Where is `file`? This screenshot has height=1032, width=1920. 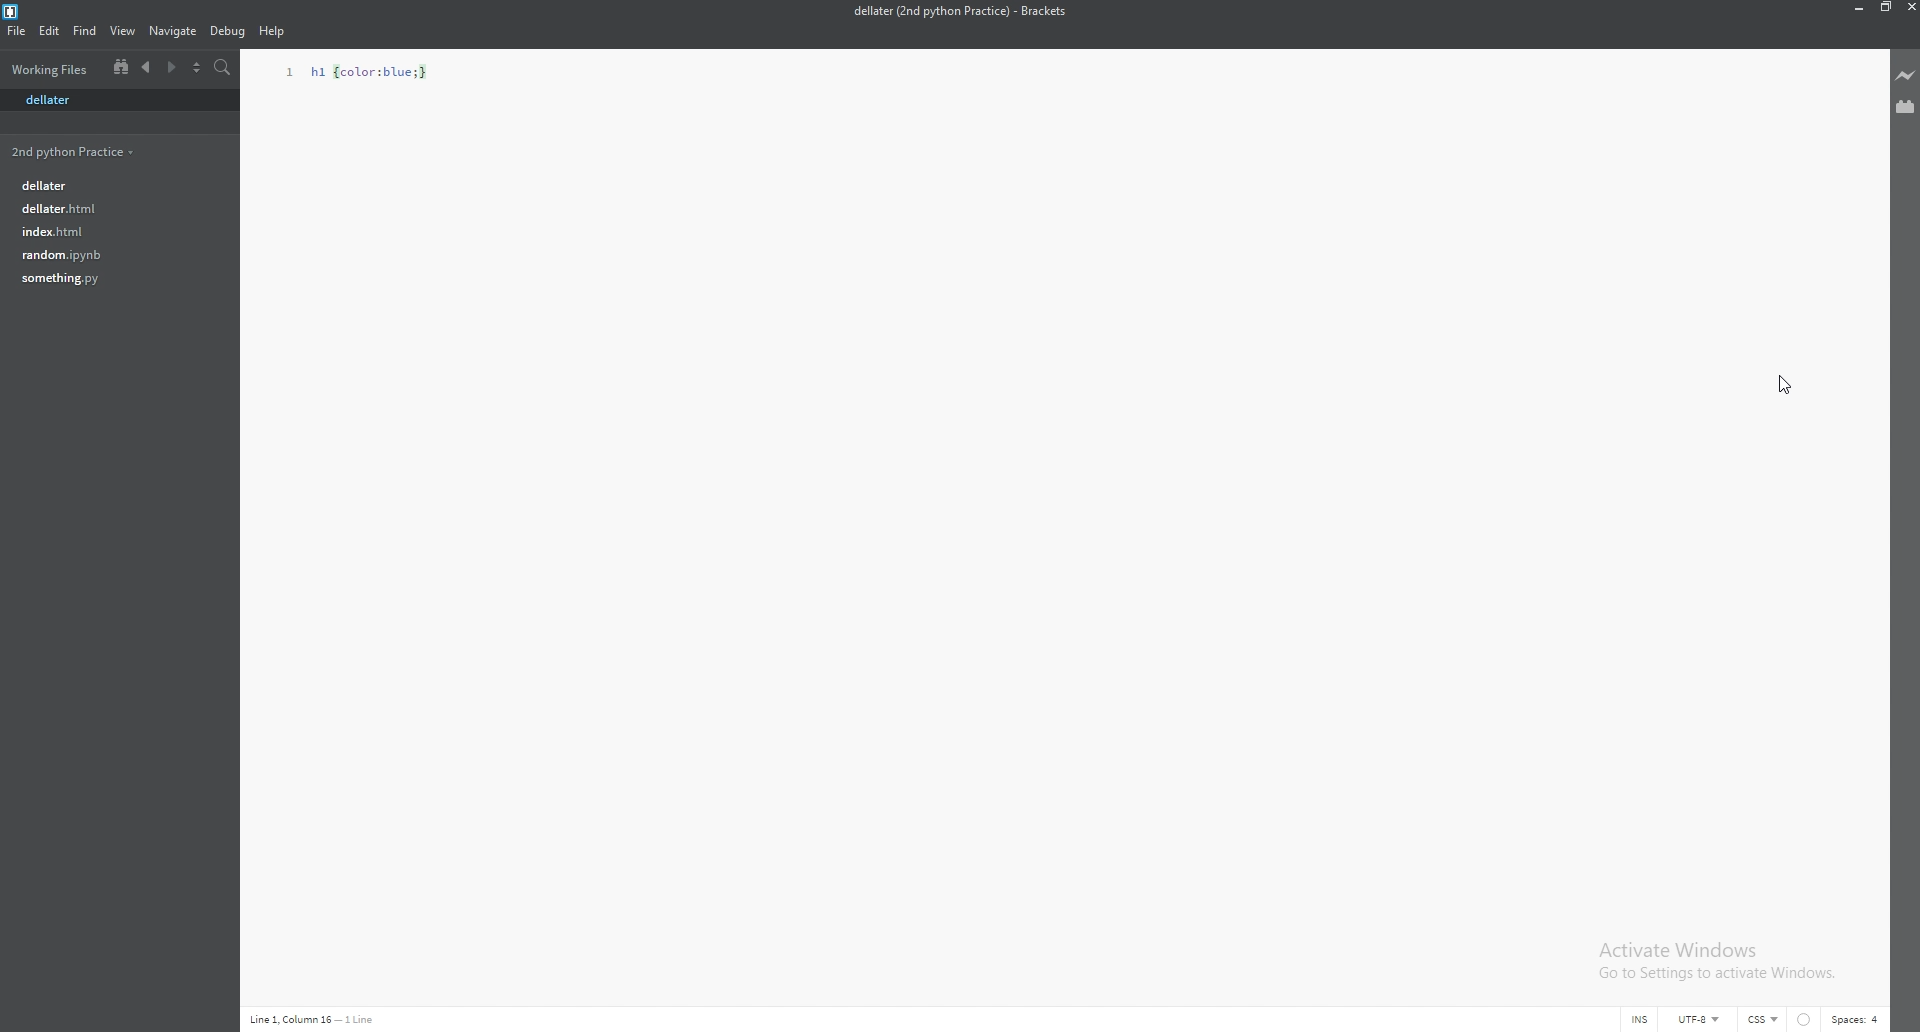 file is located at coordinates (109, 254).